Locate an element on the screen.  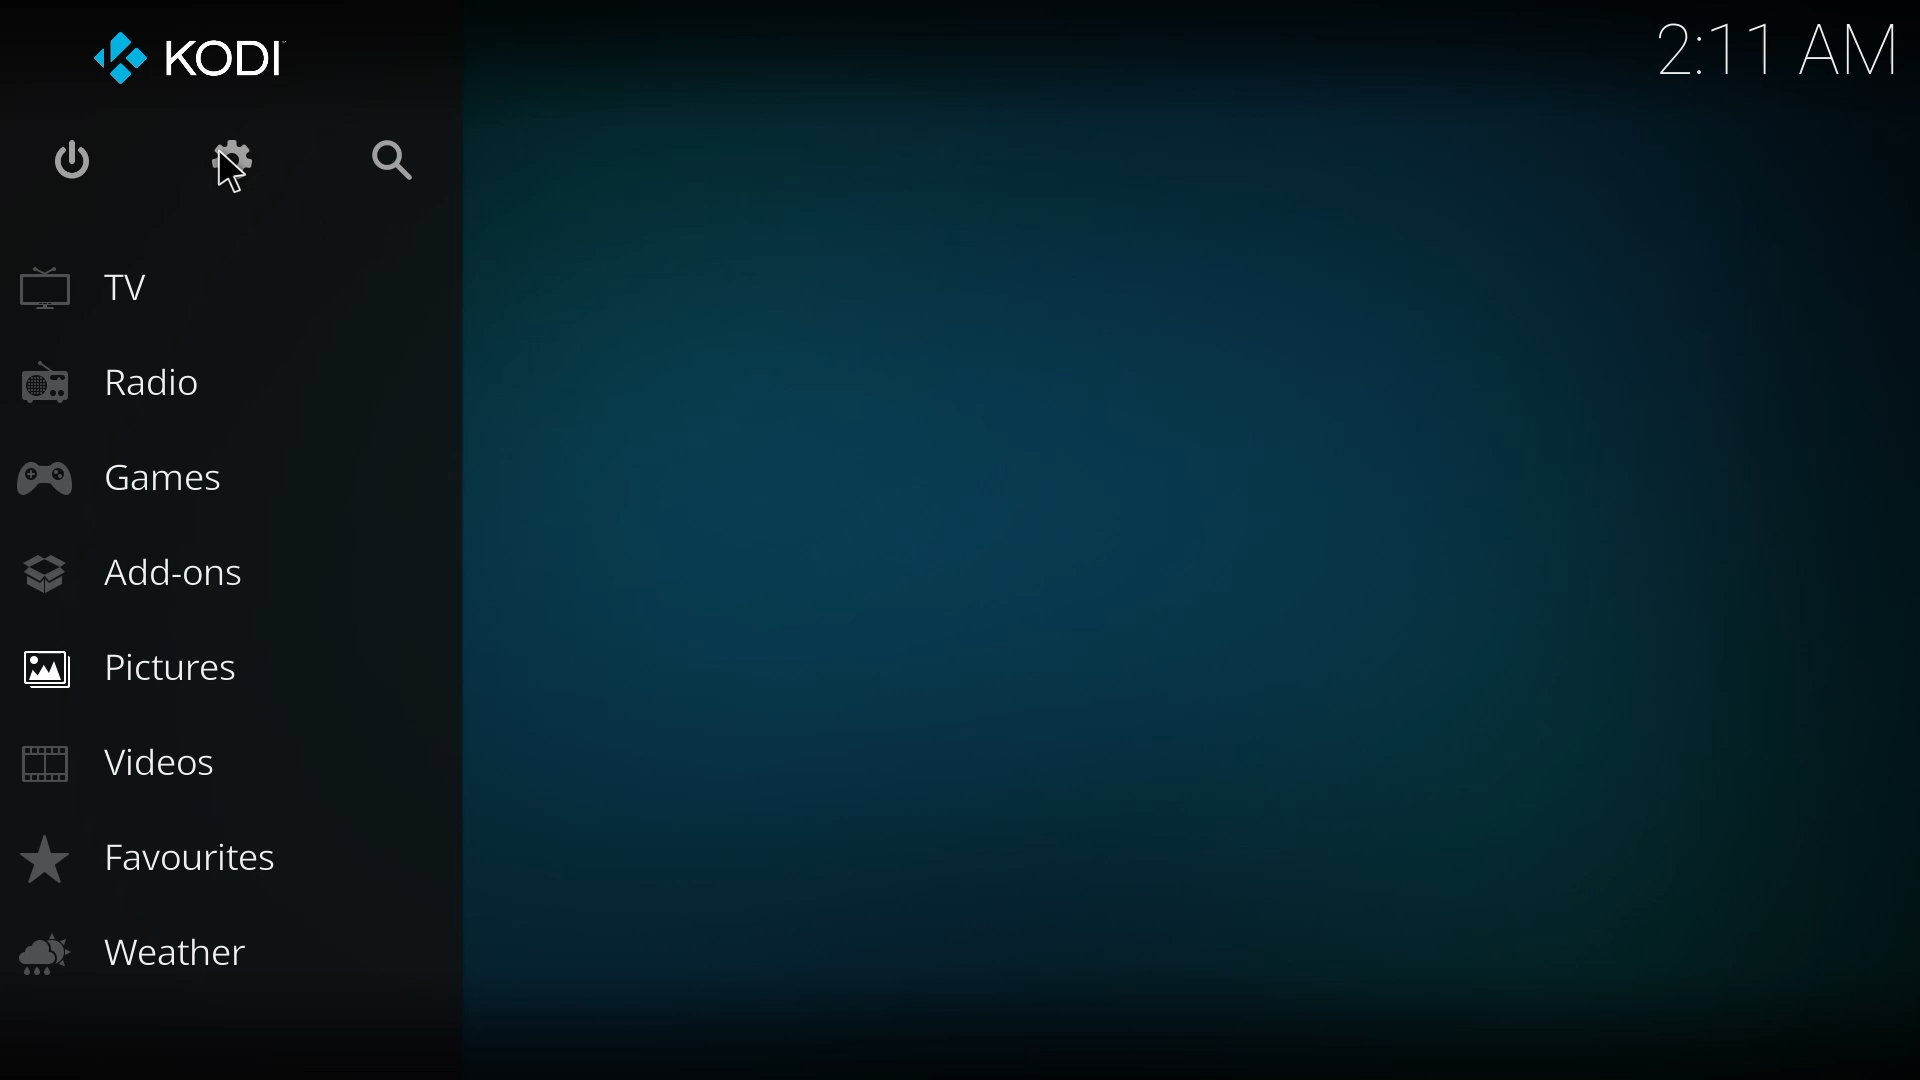
kodi is located at coordinates (195, 54).